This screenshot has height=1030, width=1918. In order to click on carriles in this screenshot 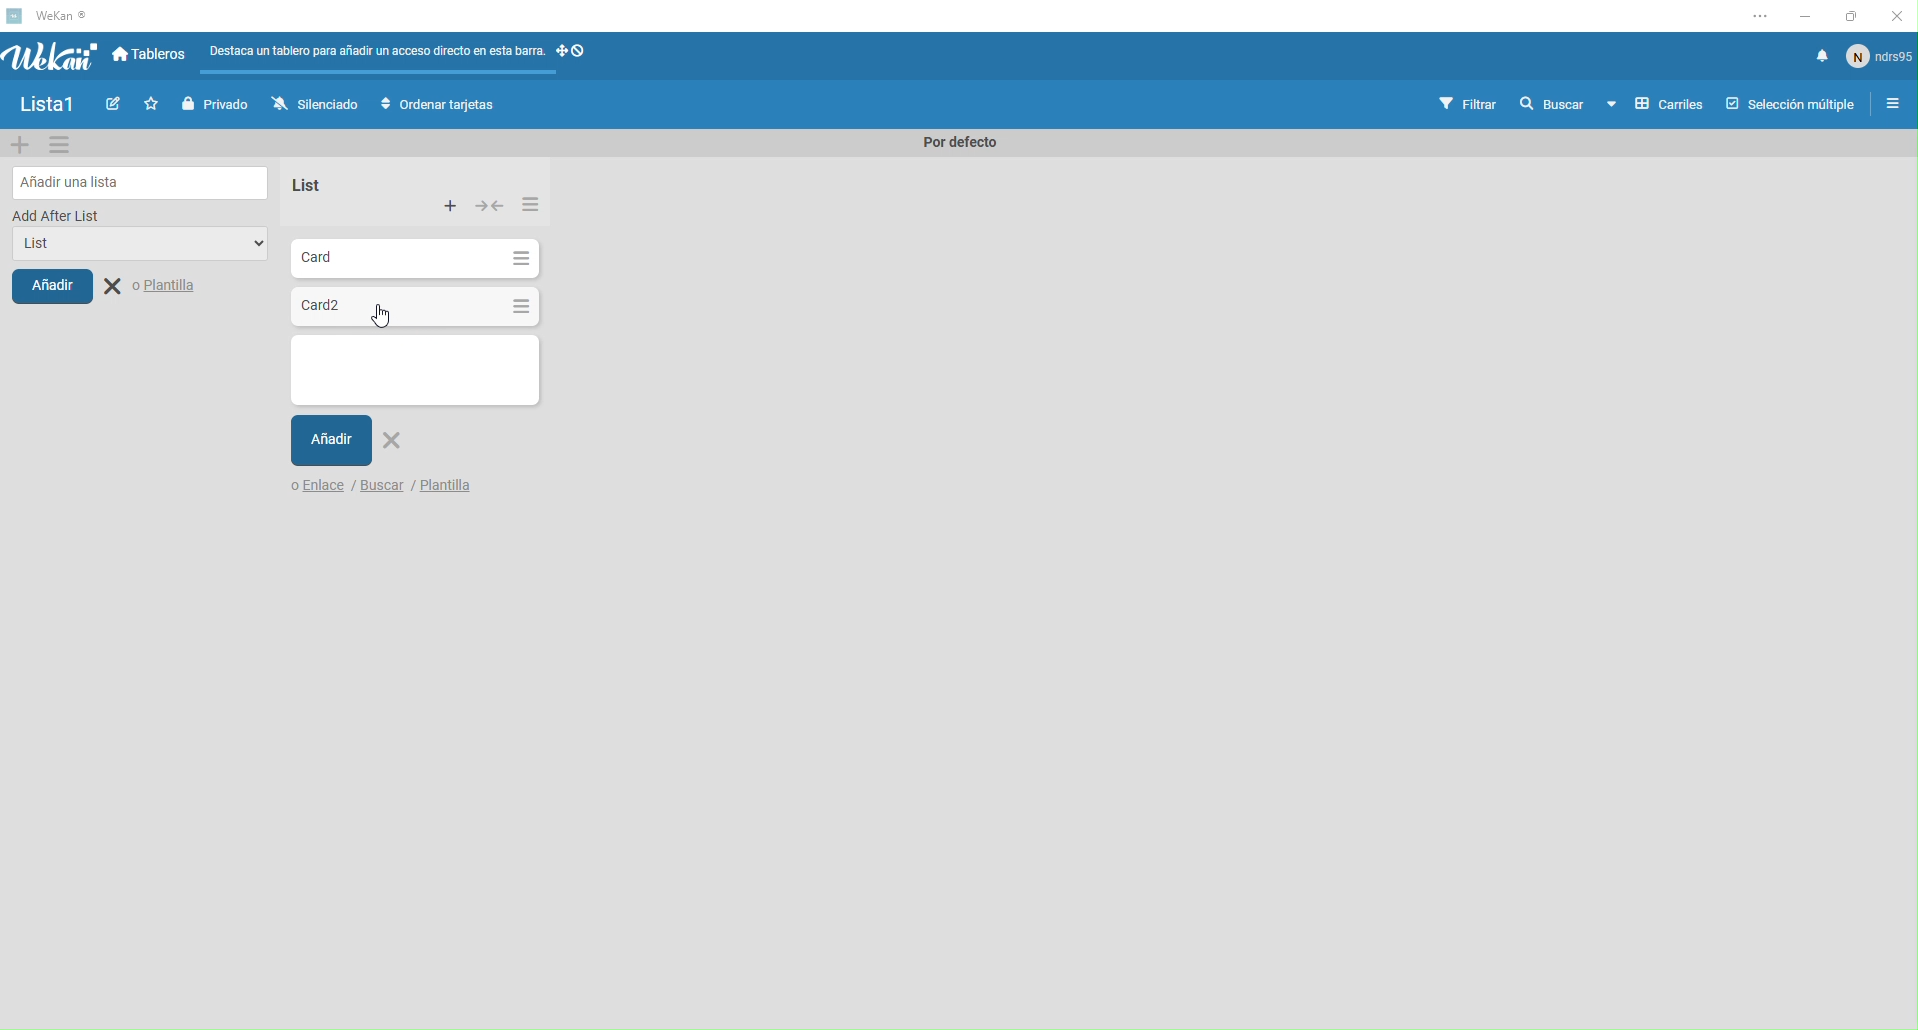, I will do `click(1656, 105)`.